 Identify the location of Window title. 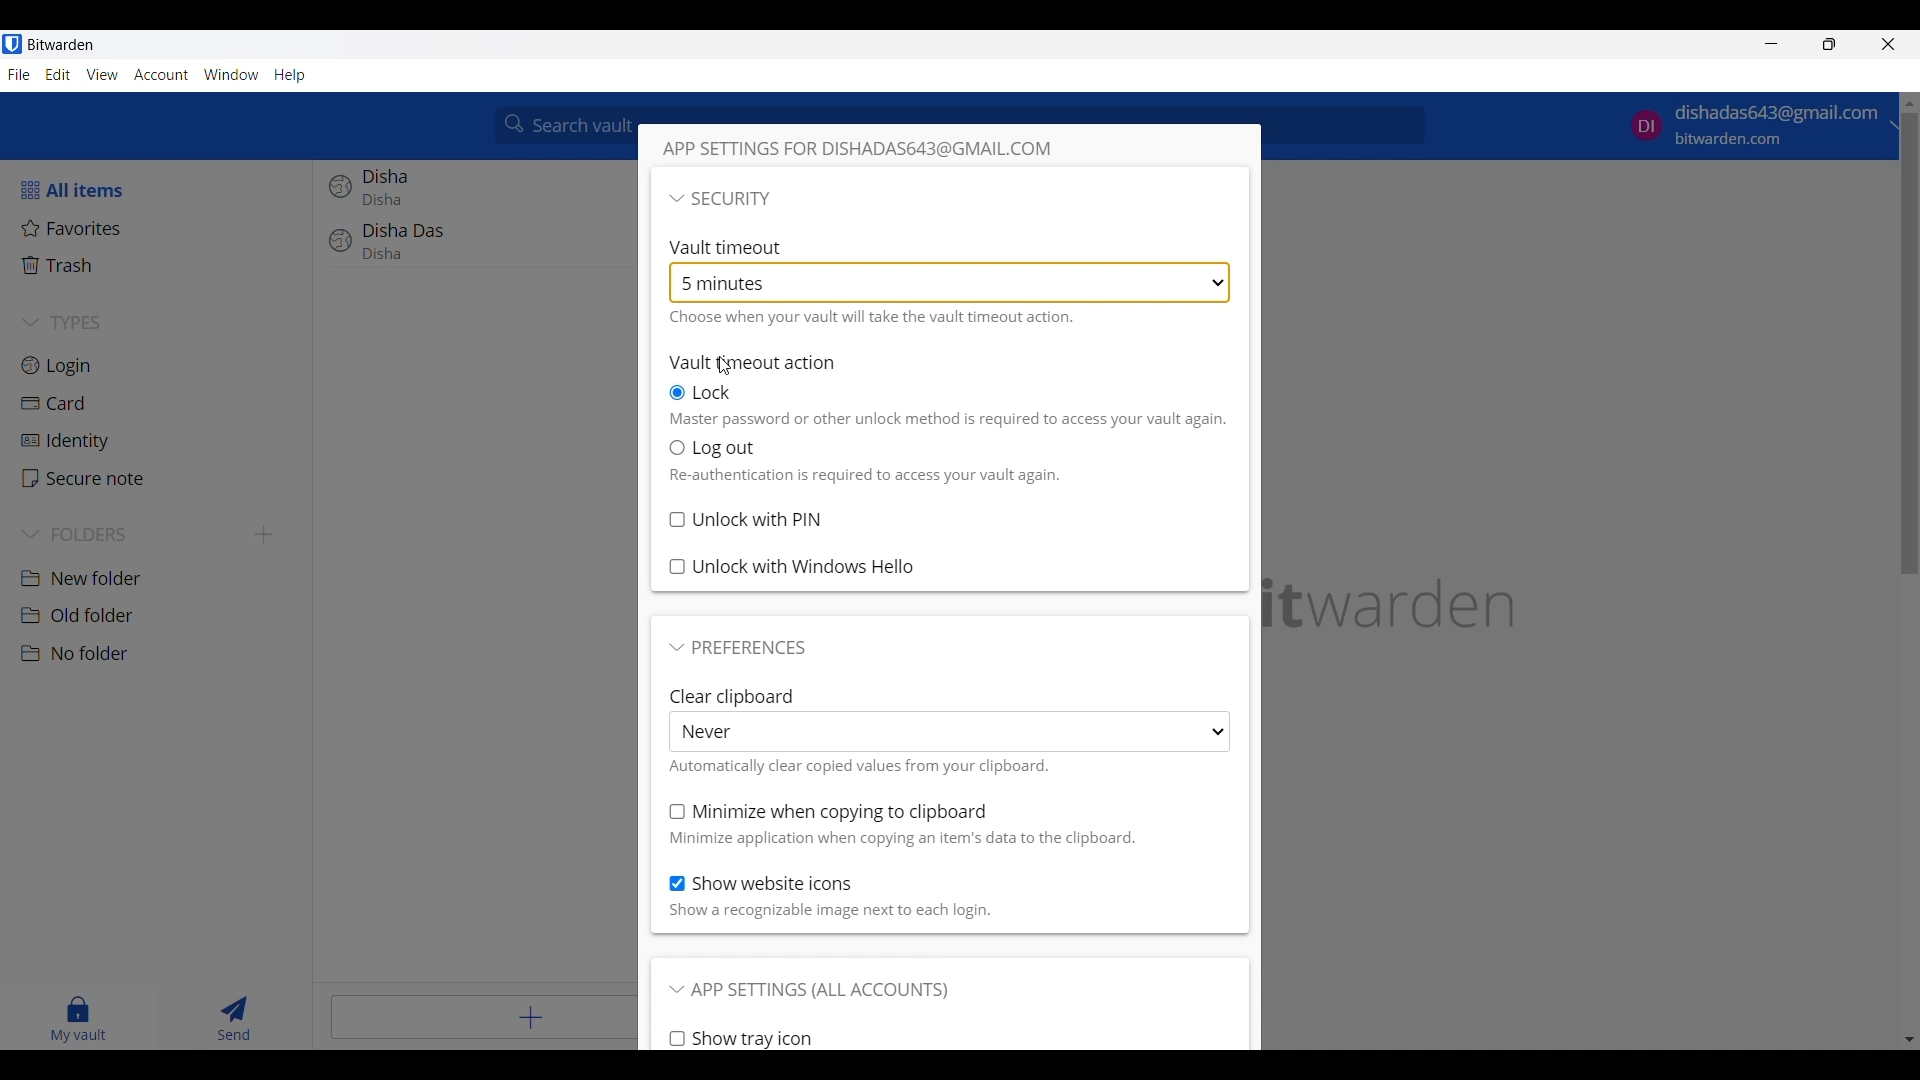
(880, 149).